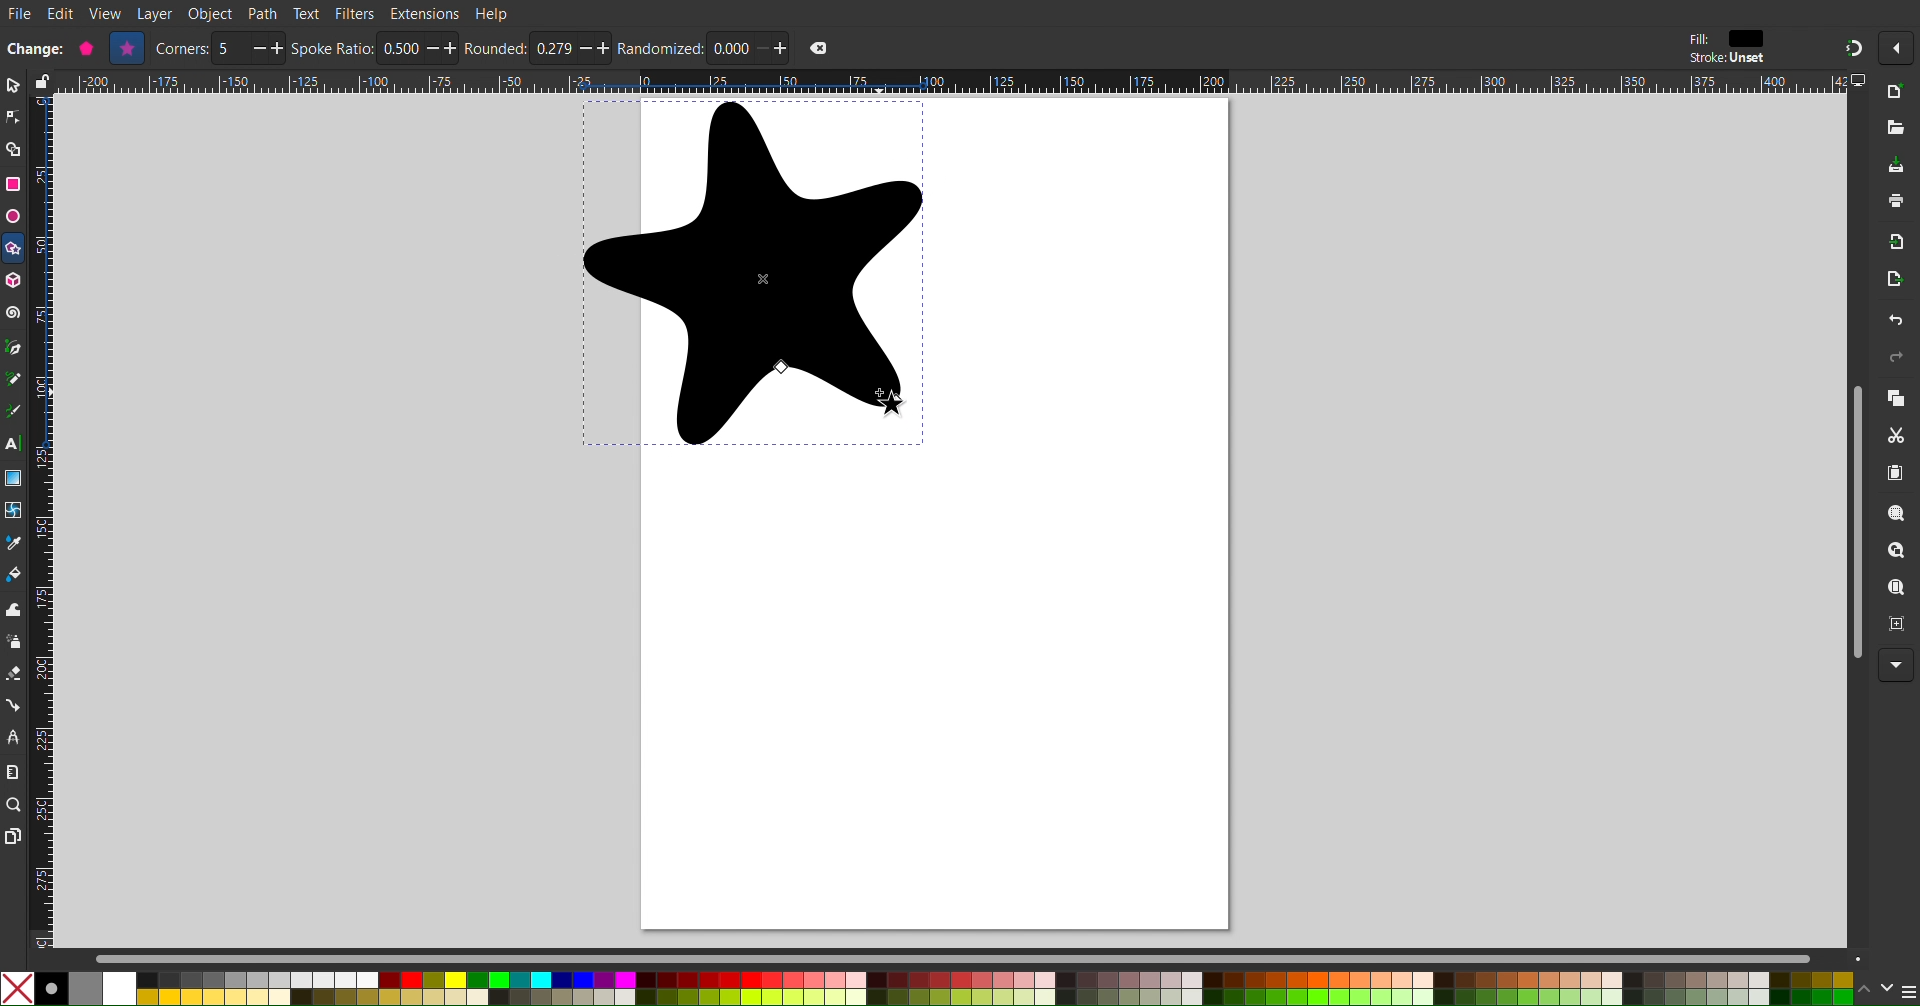  I want to click on increase/decrease, so click(774, 48).